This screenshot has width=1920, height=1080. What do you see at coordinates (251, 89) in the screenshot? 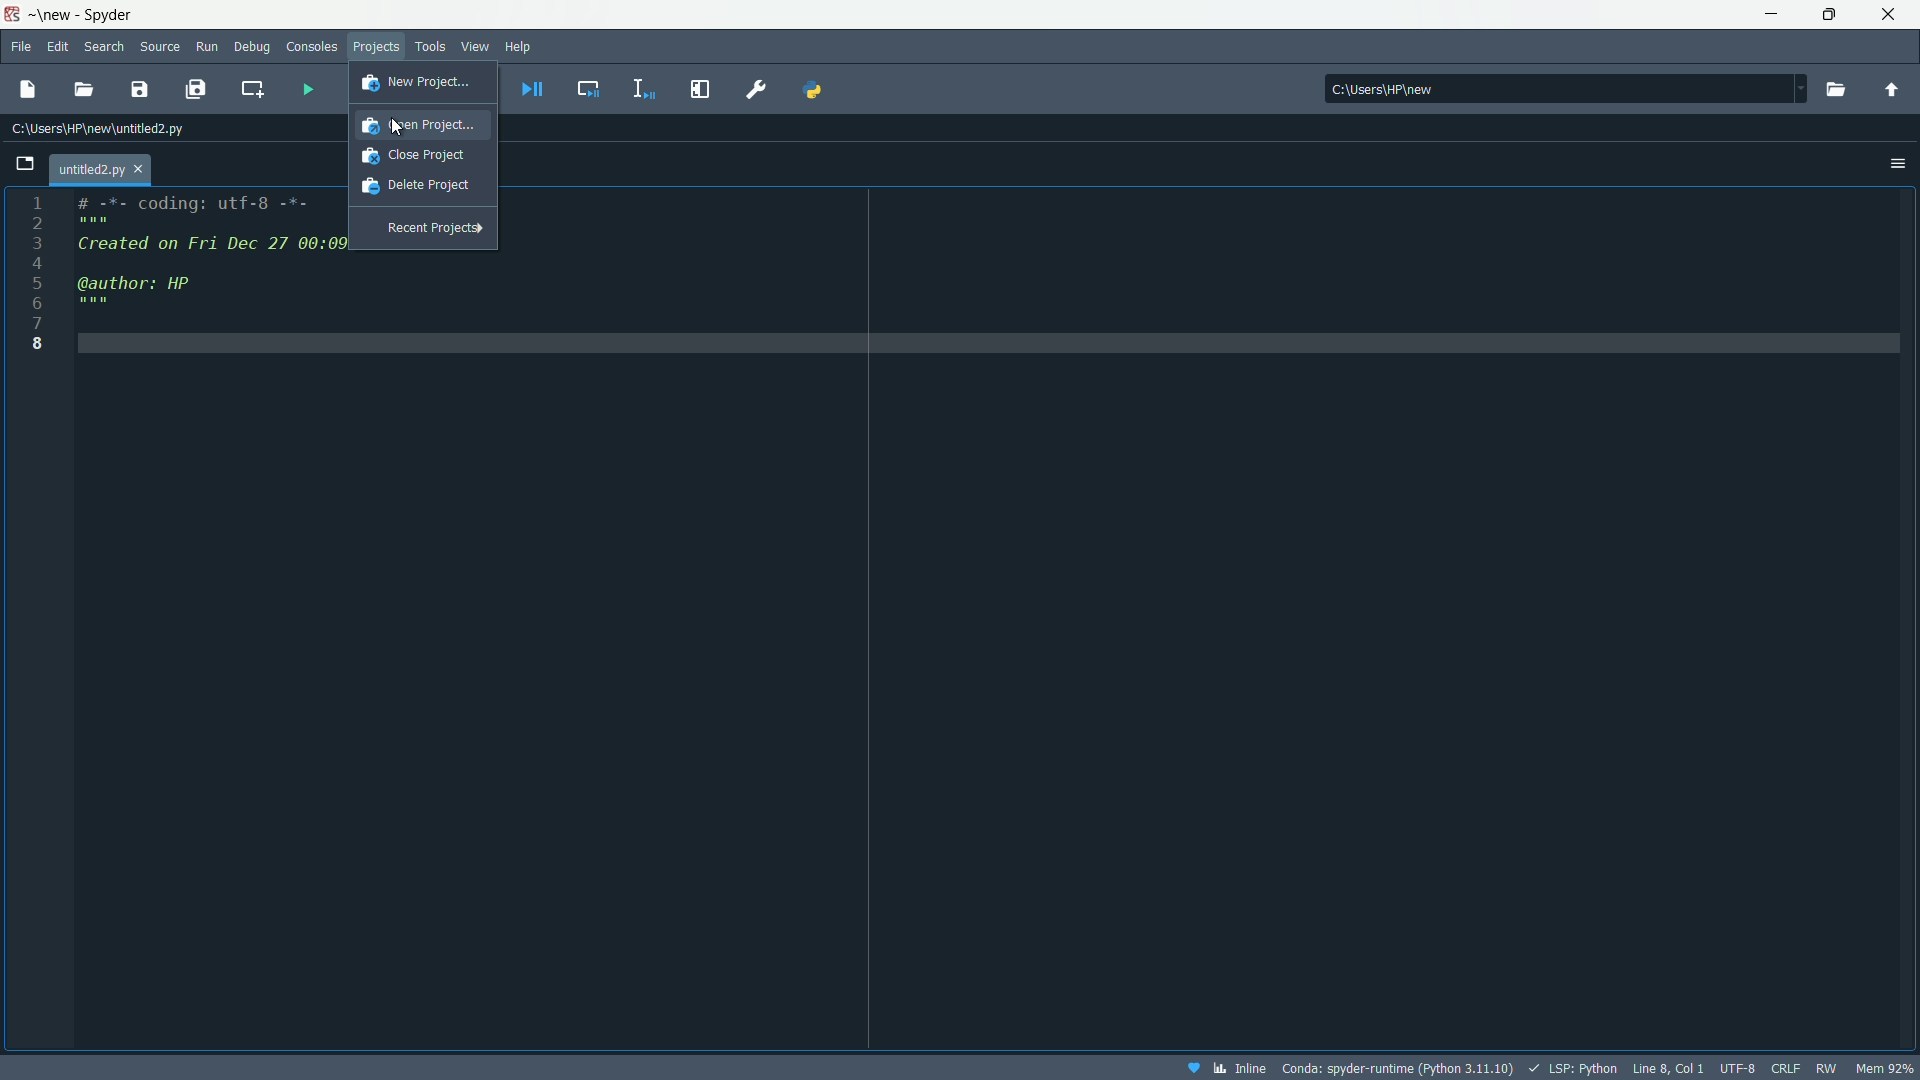
I see `Create new cell at the current line (Ctrl + 2)` at bounding box center [251, 89].